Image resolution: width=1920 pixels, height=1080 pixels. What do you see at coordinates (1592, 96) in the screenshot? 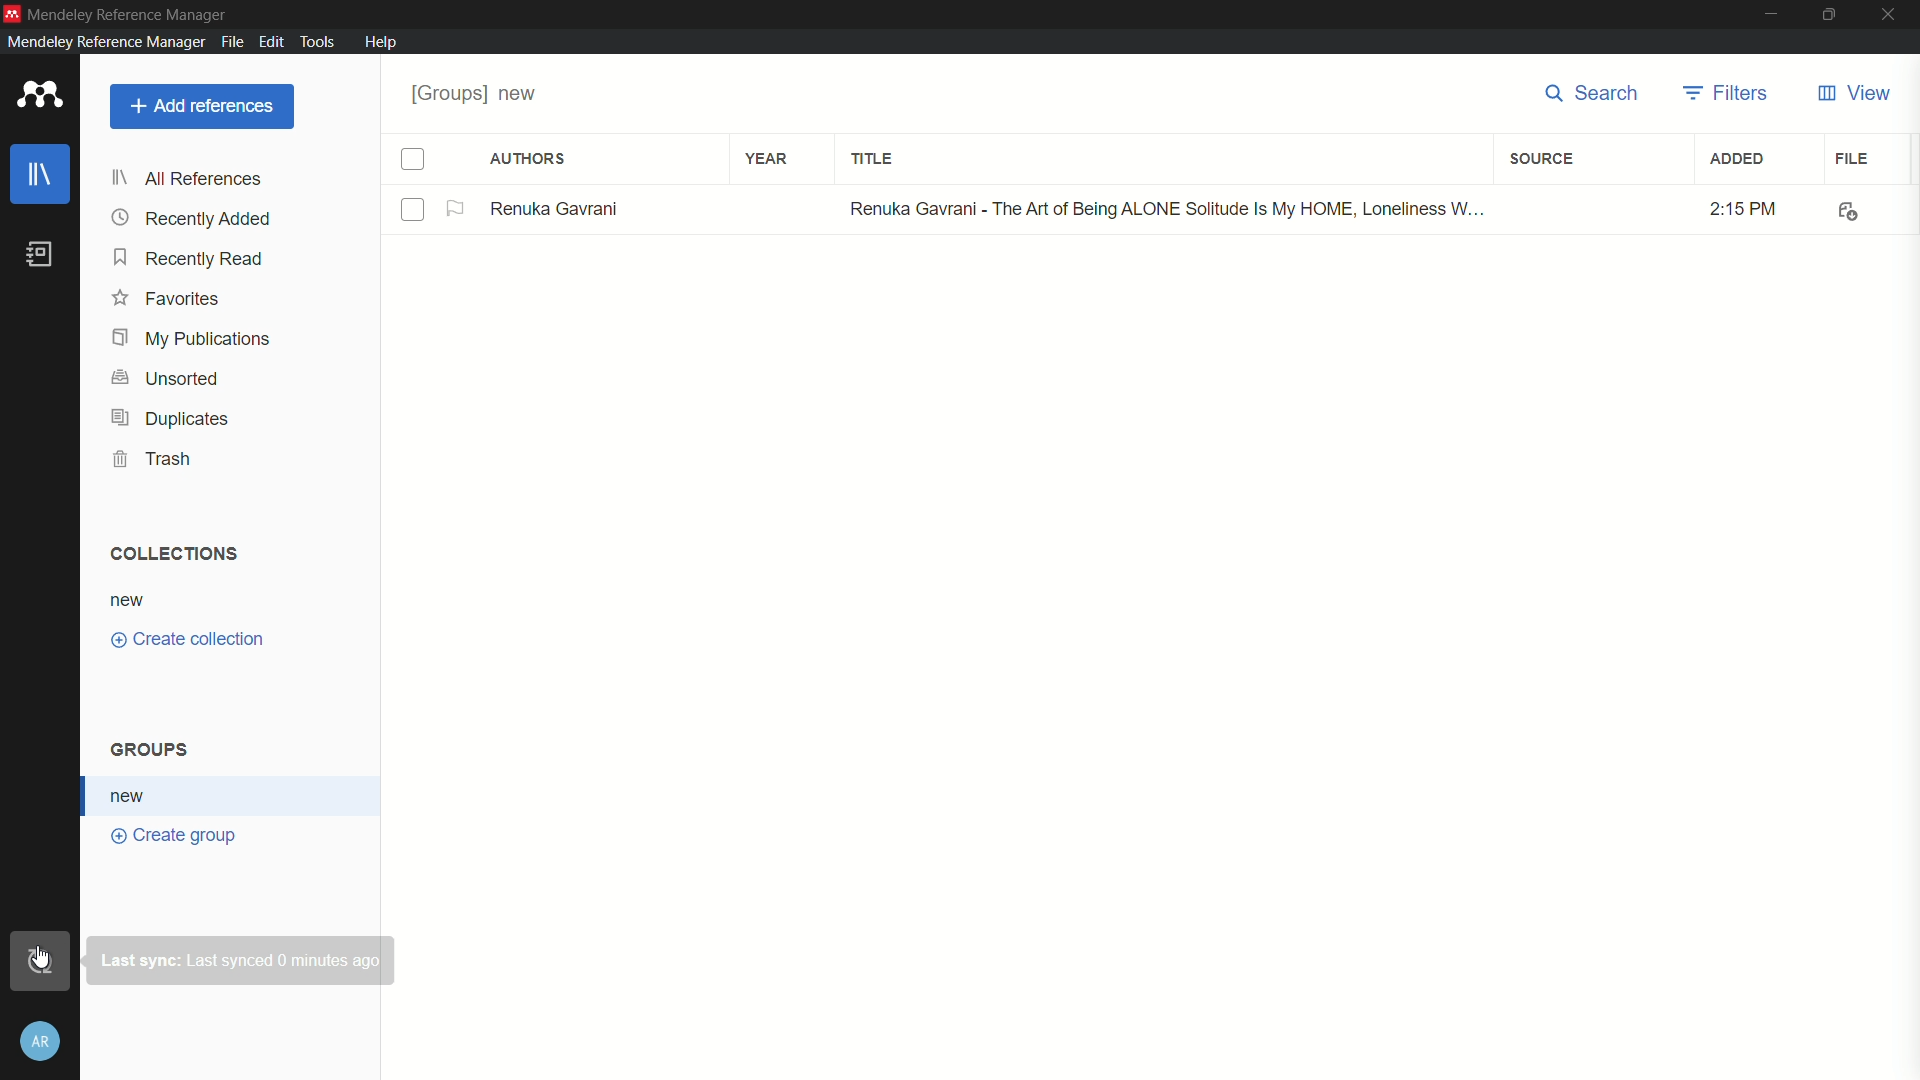
I see `search` at bounding box center [1592, 96].